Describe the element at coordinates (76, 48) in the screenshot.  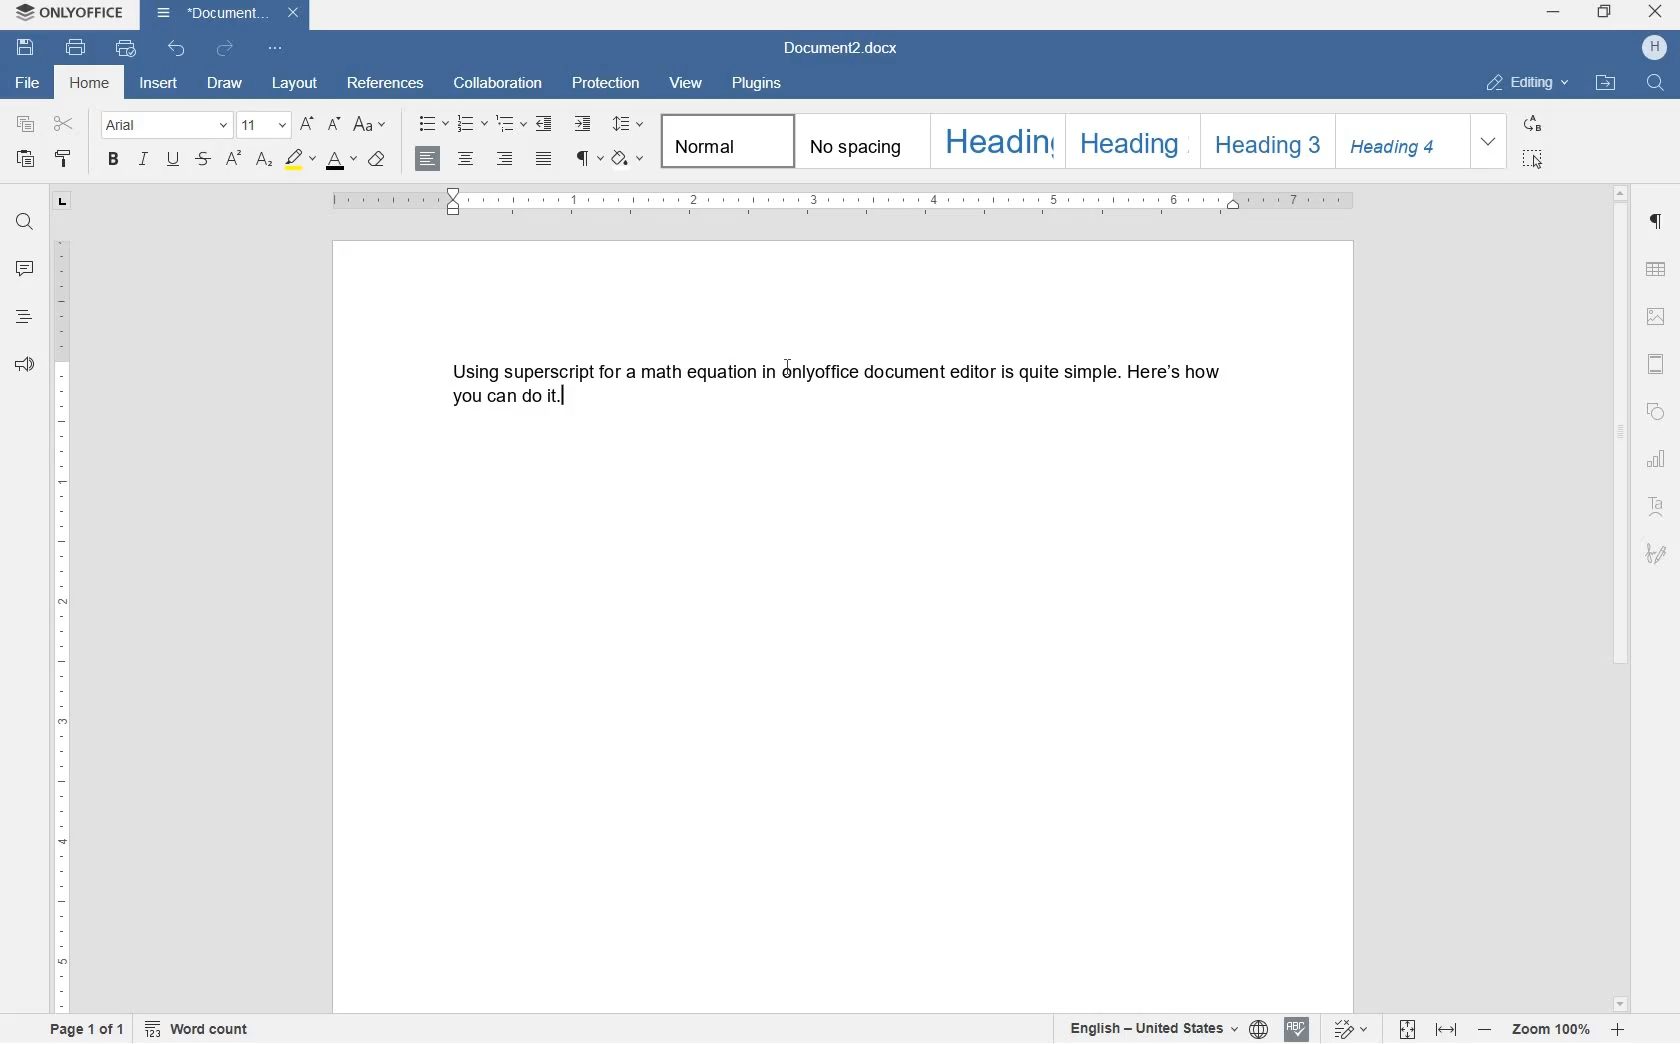
I see `print` at that location.